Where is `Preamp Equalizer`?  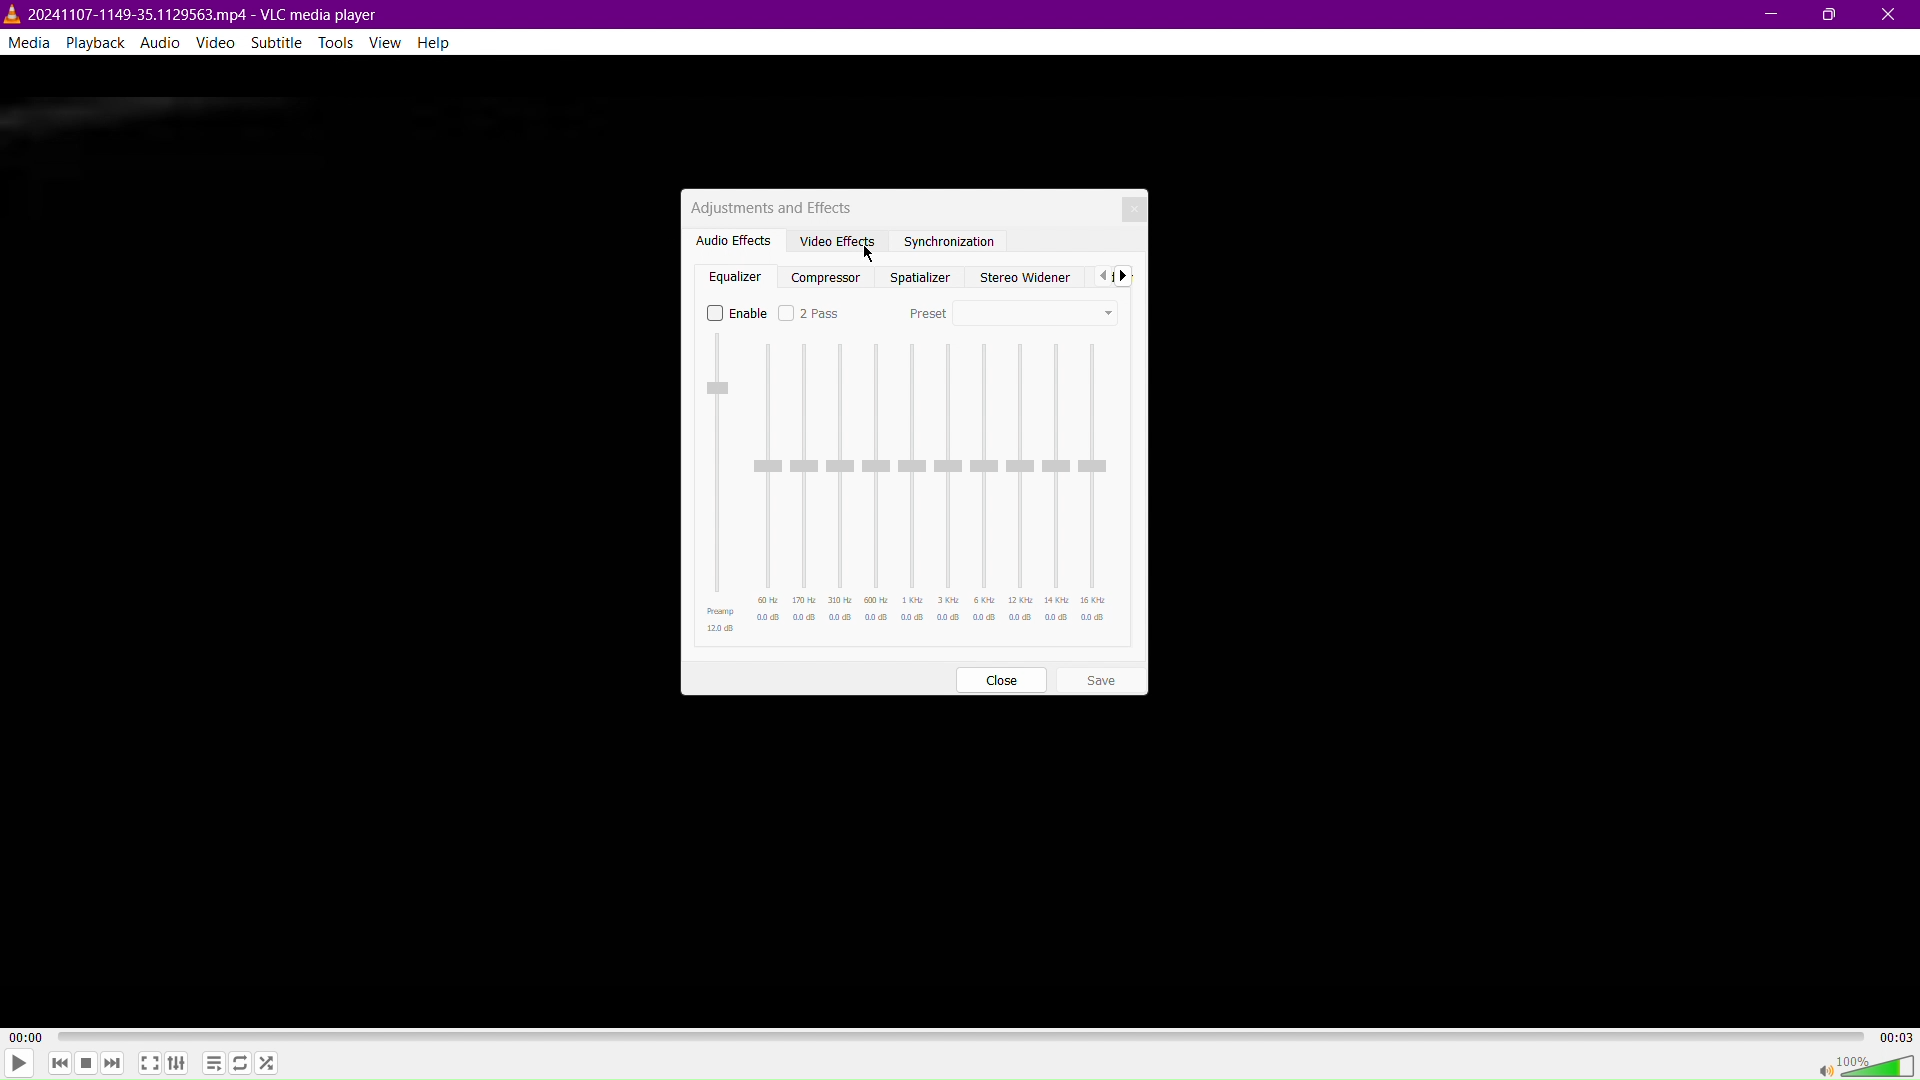
Preamp Equalizer is located at coordinates (722, 483).